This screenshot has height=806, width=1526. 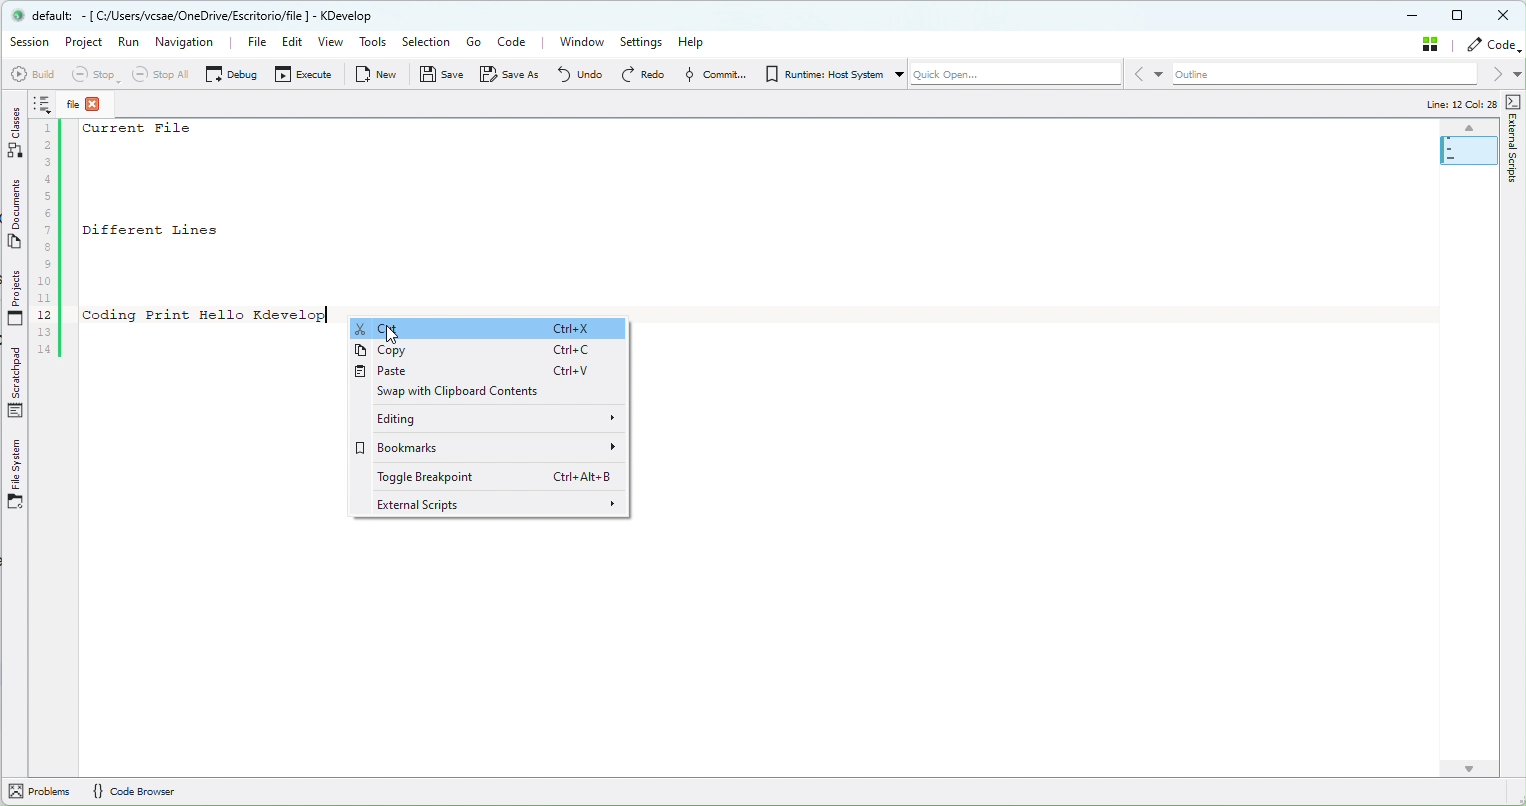 What do you see at coordinates (1491, 46) in the screenshot?
I see `Code` at bounding box center [1491, 46].